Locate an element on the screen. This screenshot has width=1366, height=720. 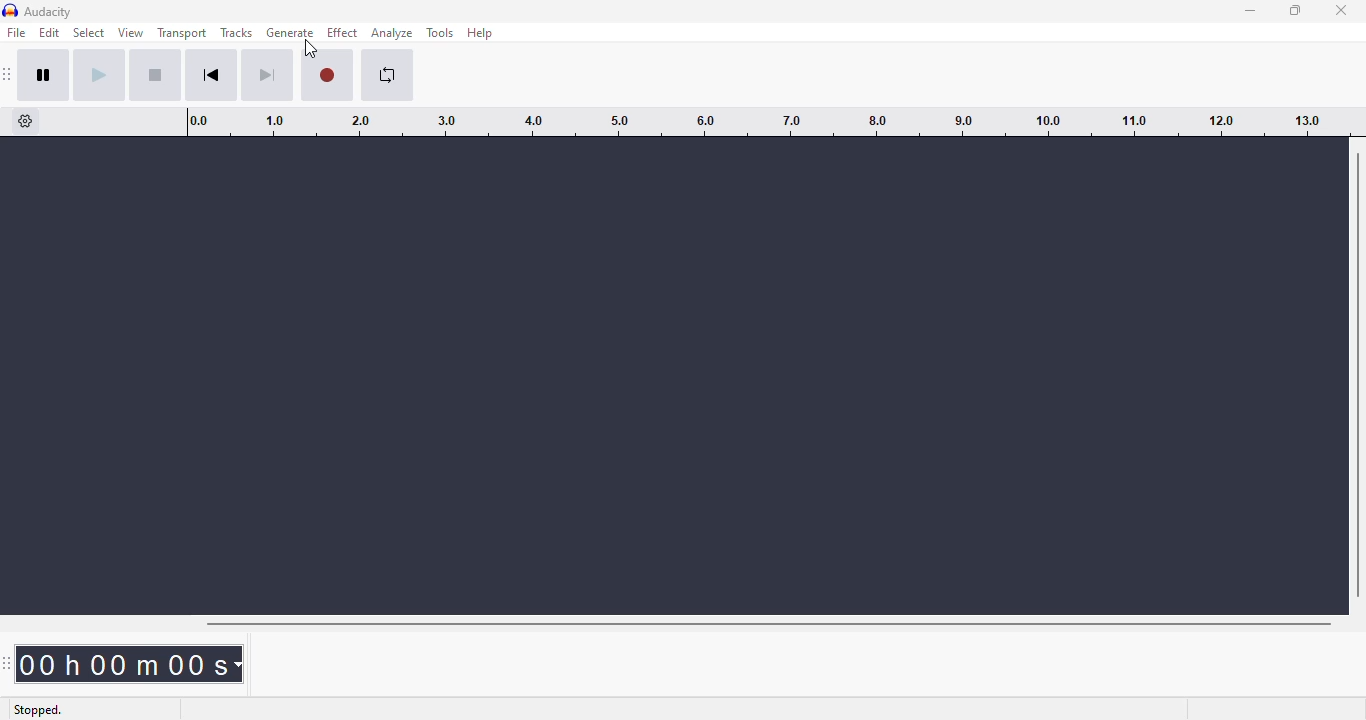
transport is located at coordinates (181, 33).